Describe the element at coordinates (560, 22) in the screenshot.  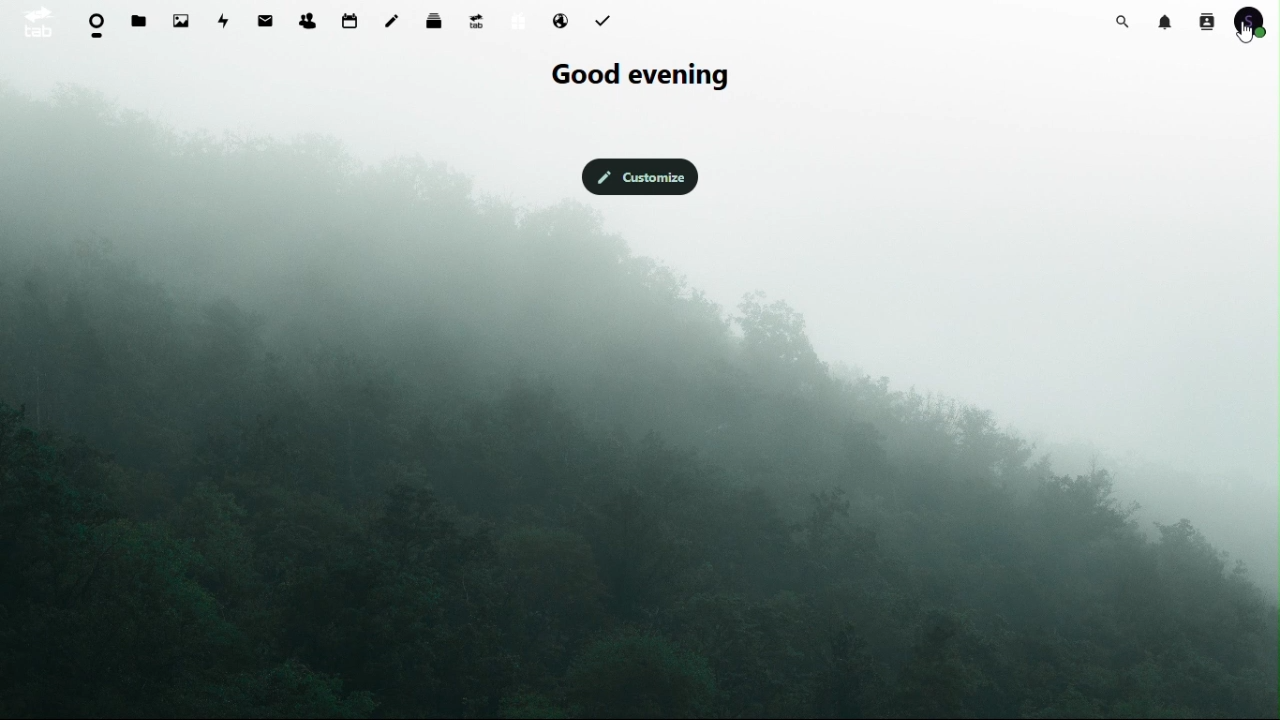
I see `email hosting` at that location.